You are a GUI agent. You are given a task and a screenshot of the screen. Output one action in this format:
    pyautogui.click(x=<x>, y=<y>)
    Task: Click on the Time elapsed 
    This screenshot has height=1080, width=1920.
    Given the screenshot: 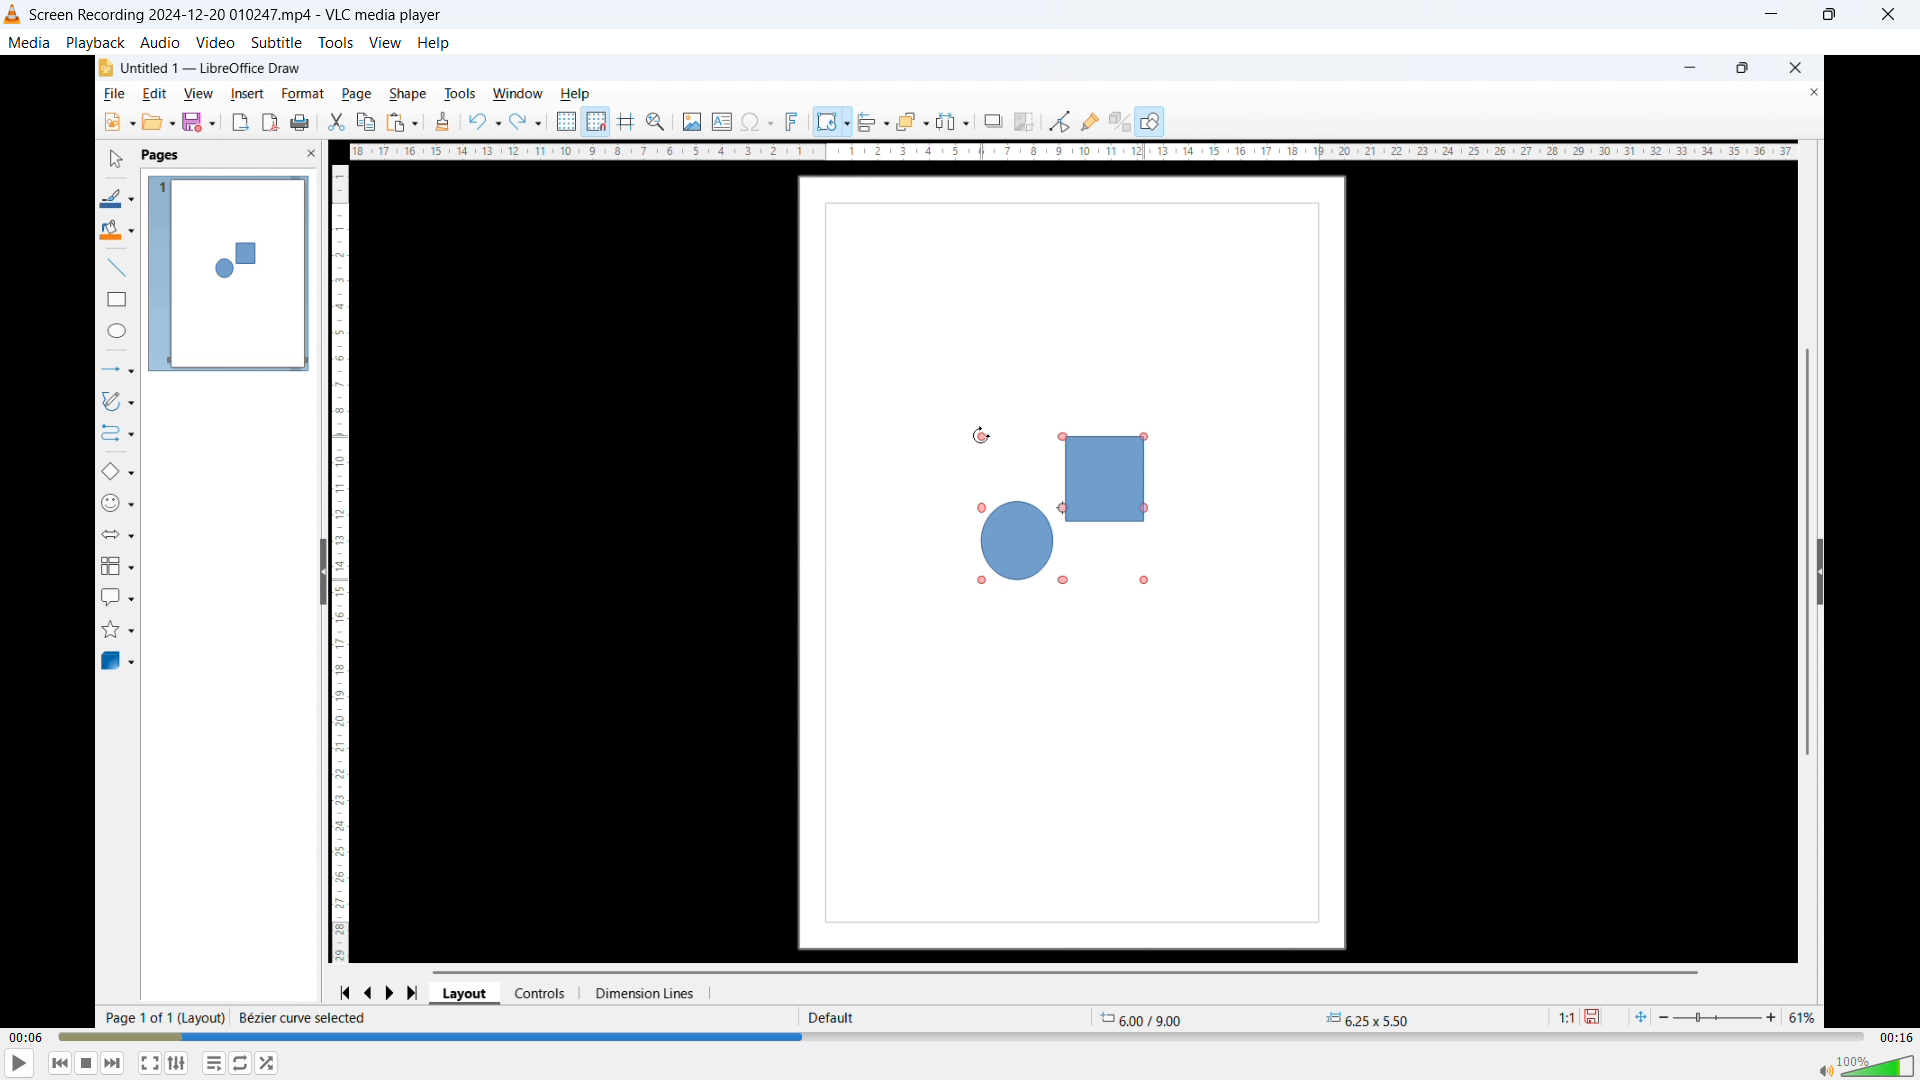 What is the action you would take?
    pyautogui.click(x=26, y=1035)
    